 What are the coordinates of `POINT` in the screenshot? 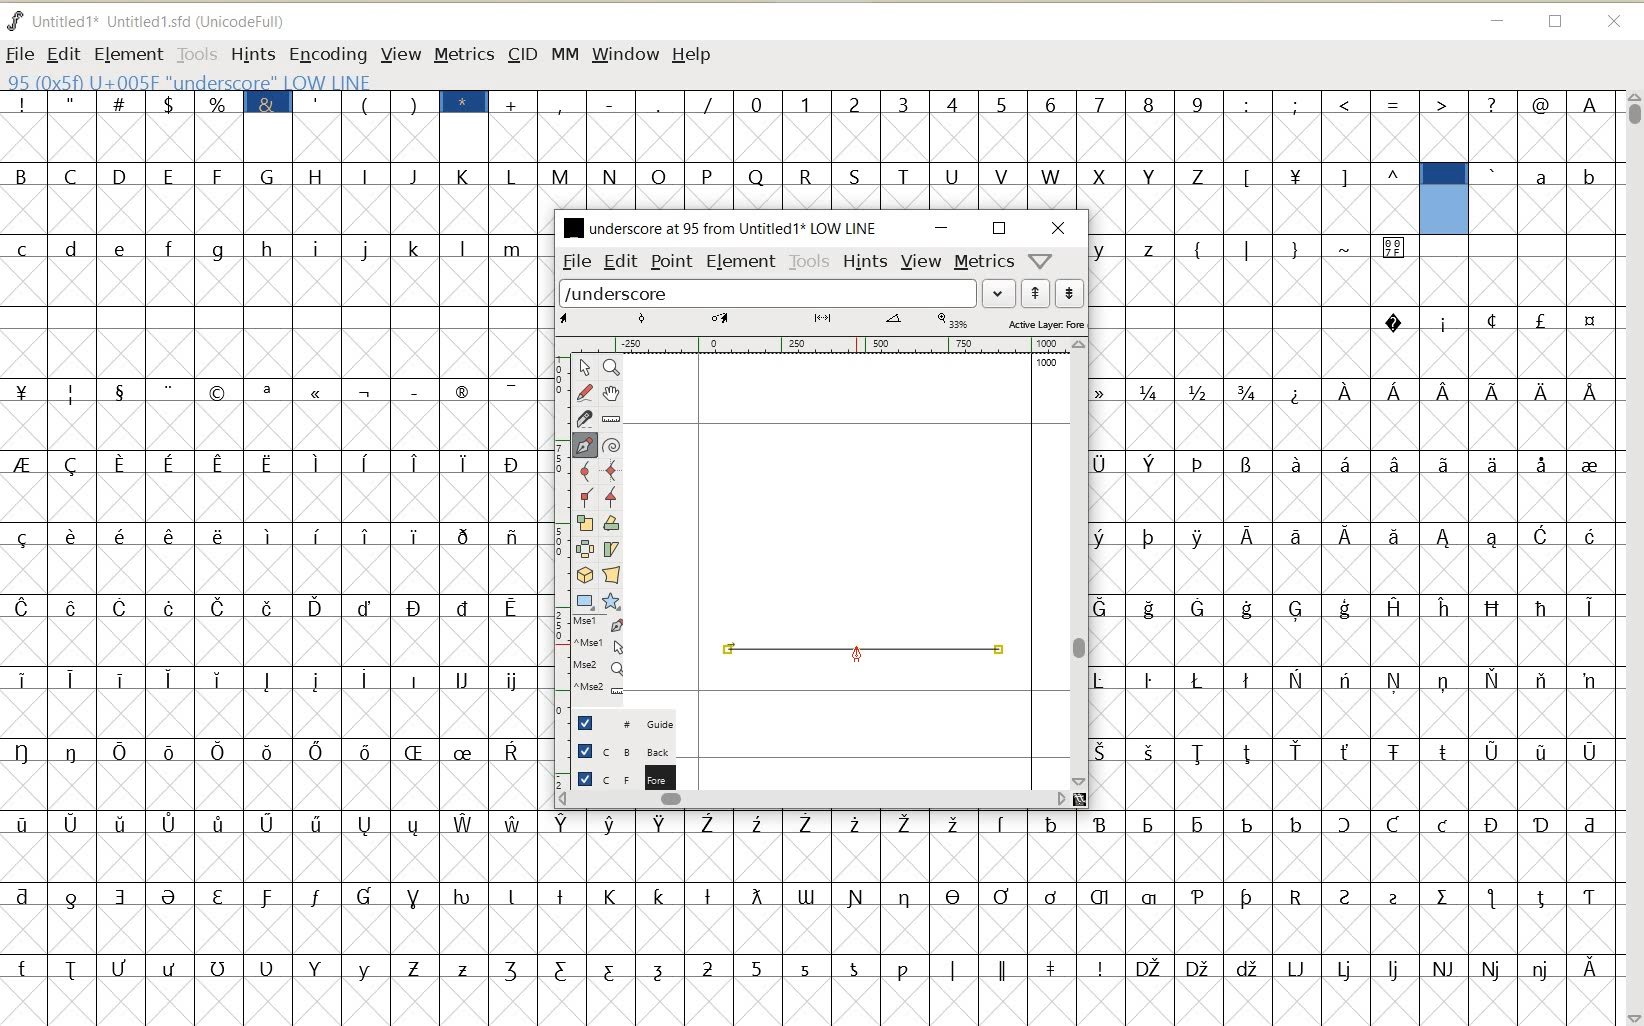 It's located at (672, 264).